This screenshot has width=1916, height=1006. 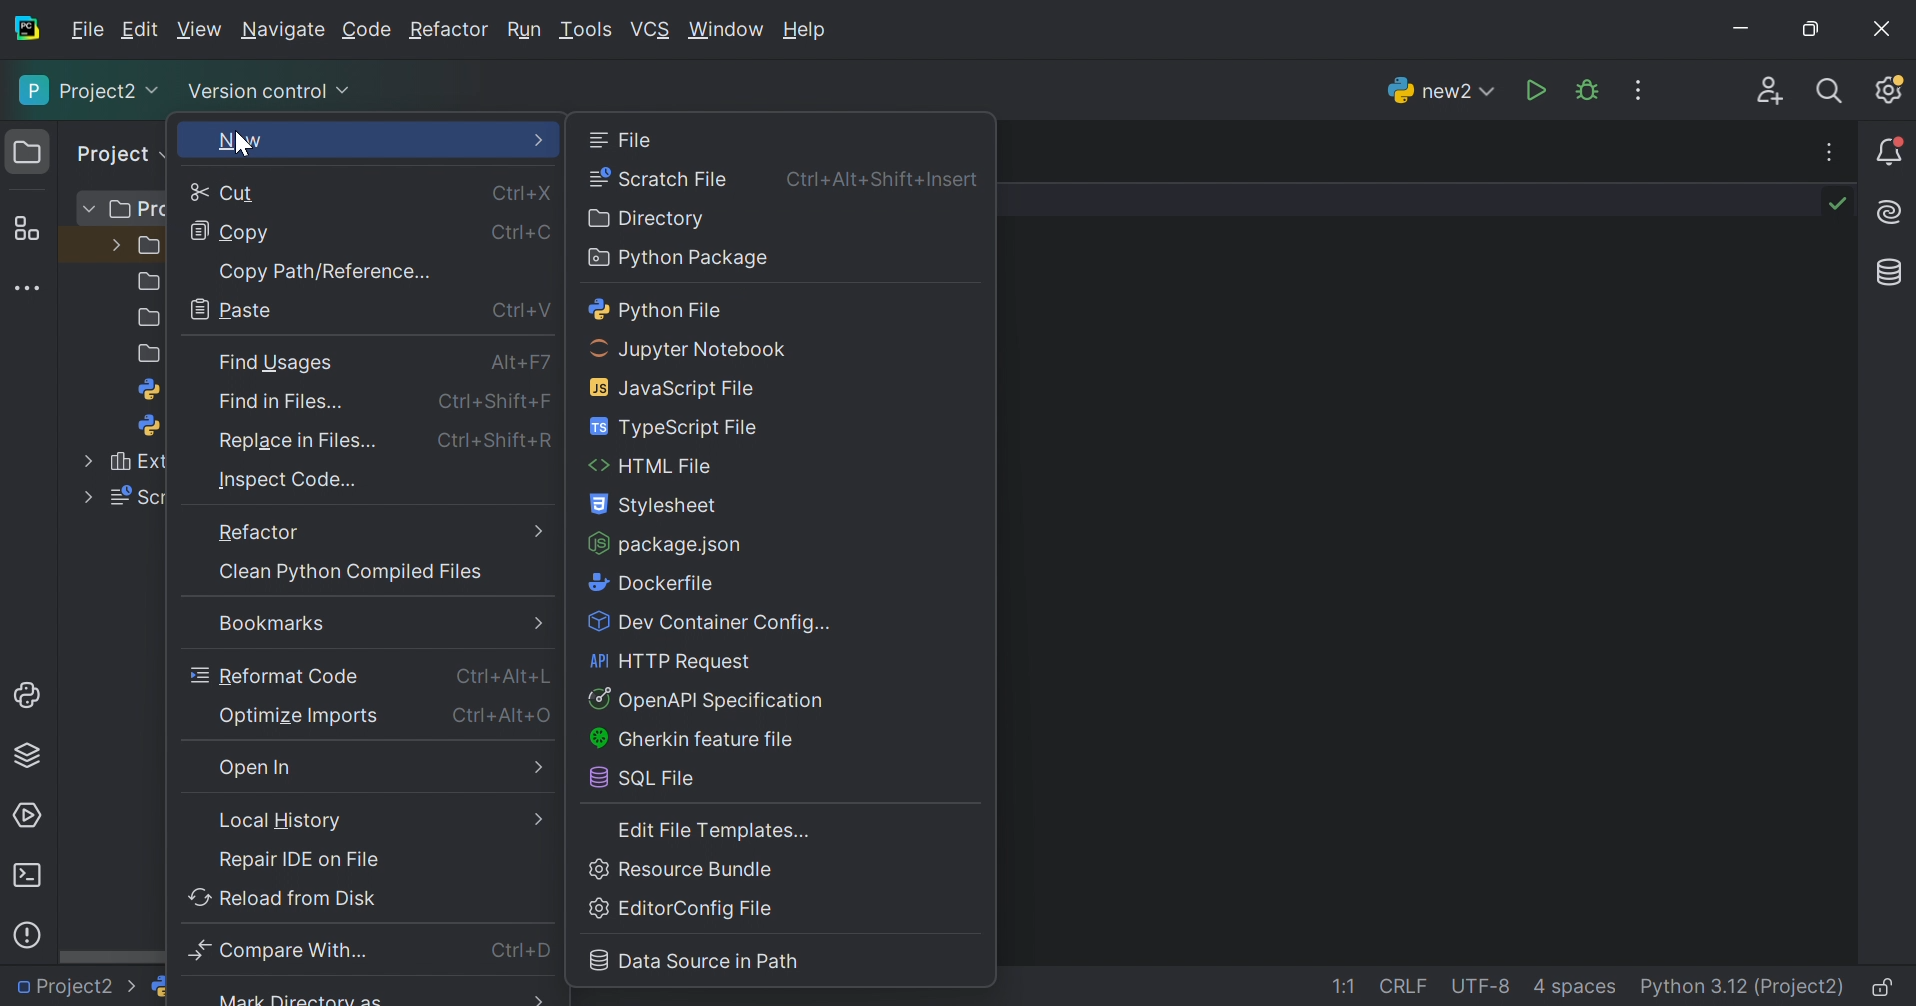 What do you see at coordinates (523, 192) in the screenshot?
I see `Ctrl+X` at bounding box center [523, 192].